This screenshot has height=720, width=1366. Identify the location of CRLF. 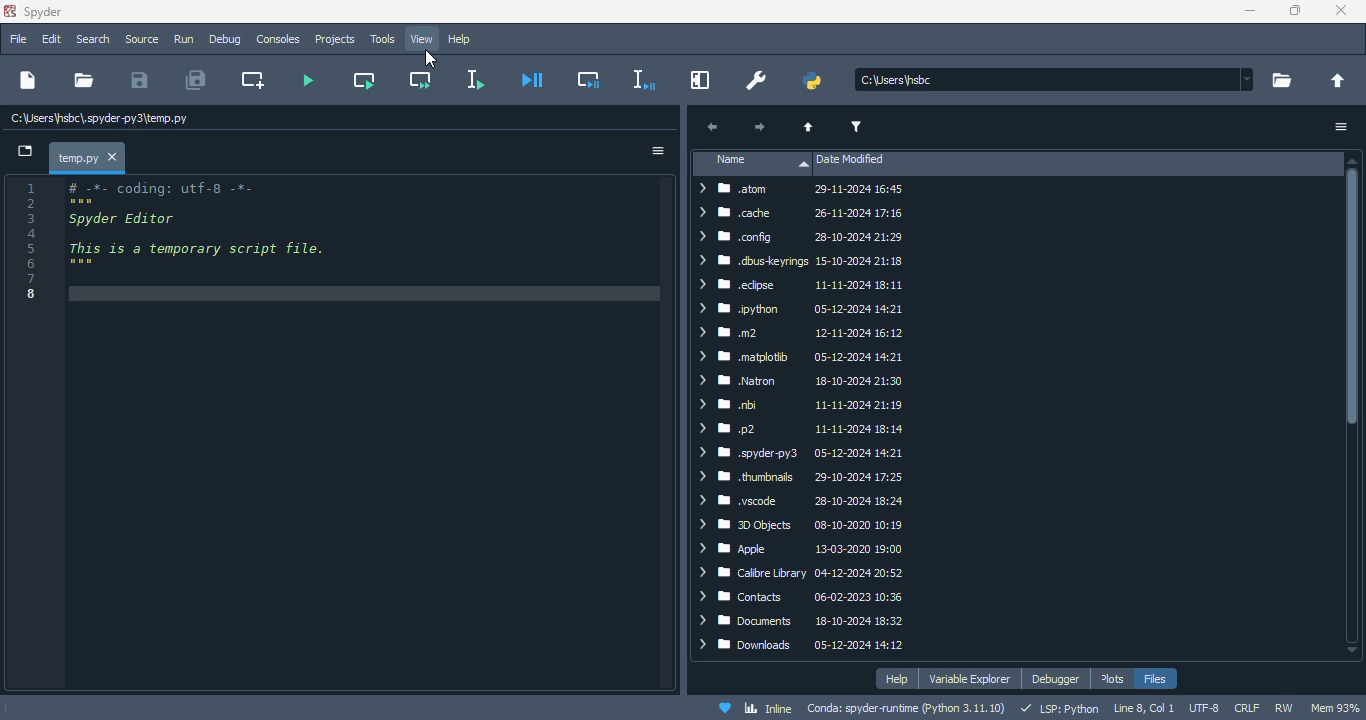
(1246, 707).